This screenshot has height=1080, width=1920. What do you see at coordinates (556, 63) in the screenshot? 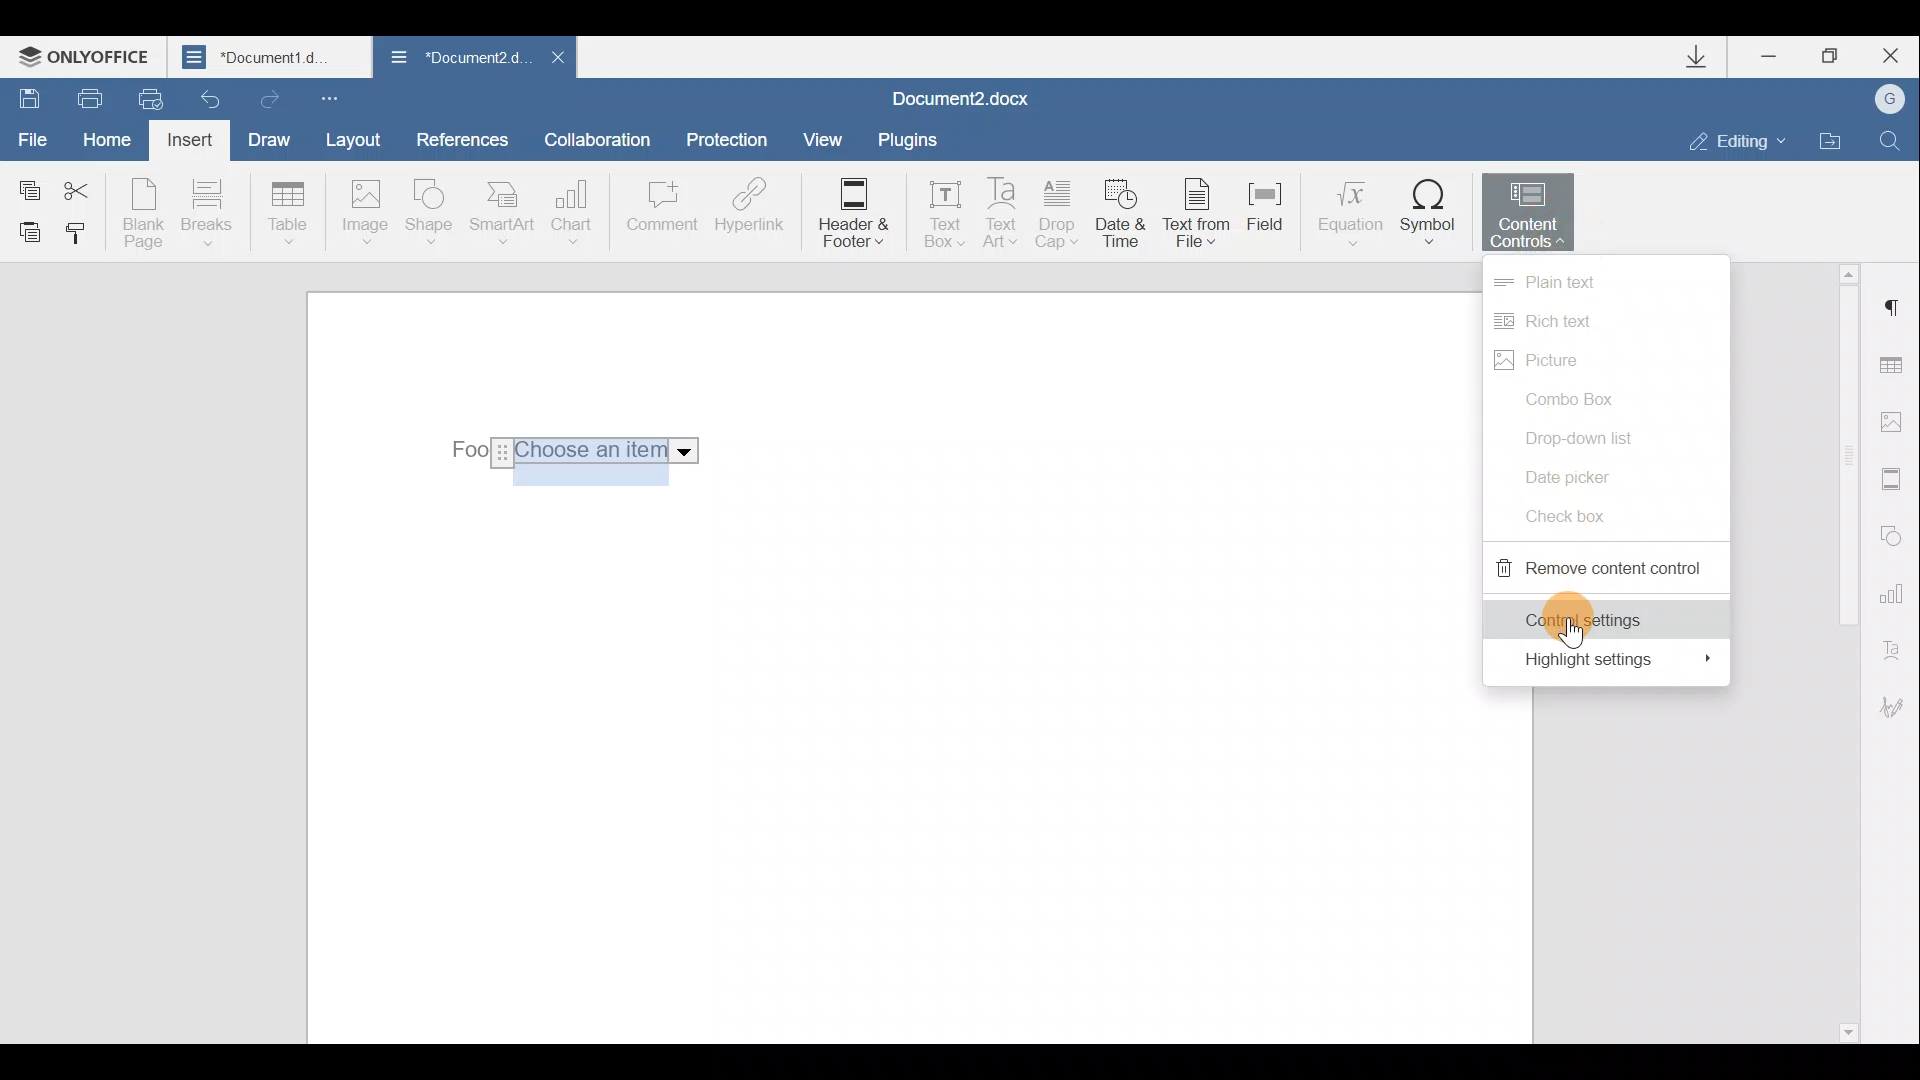
I see `Close` at bounding box center [556, 63].